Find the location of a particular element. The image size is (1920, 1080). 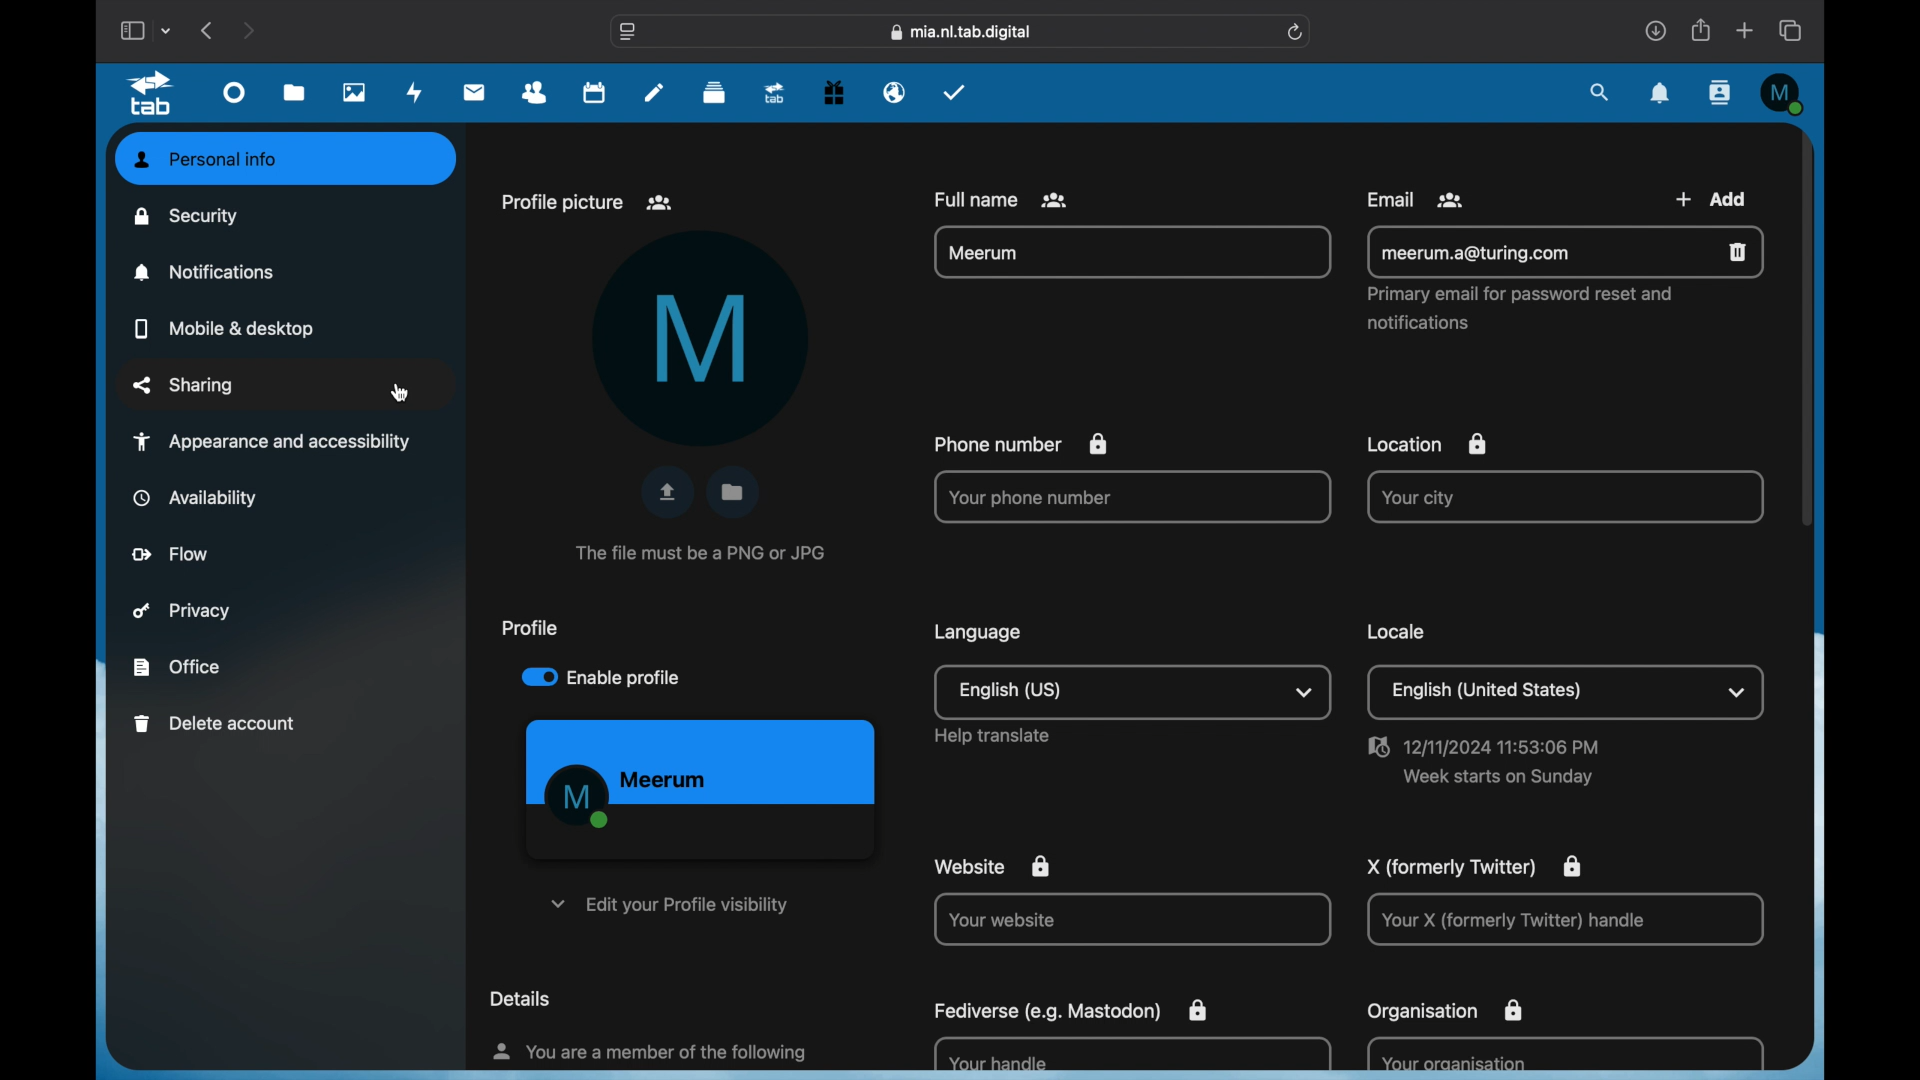

website is located at coordinates (1018, 870).